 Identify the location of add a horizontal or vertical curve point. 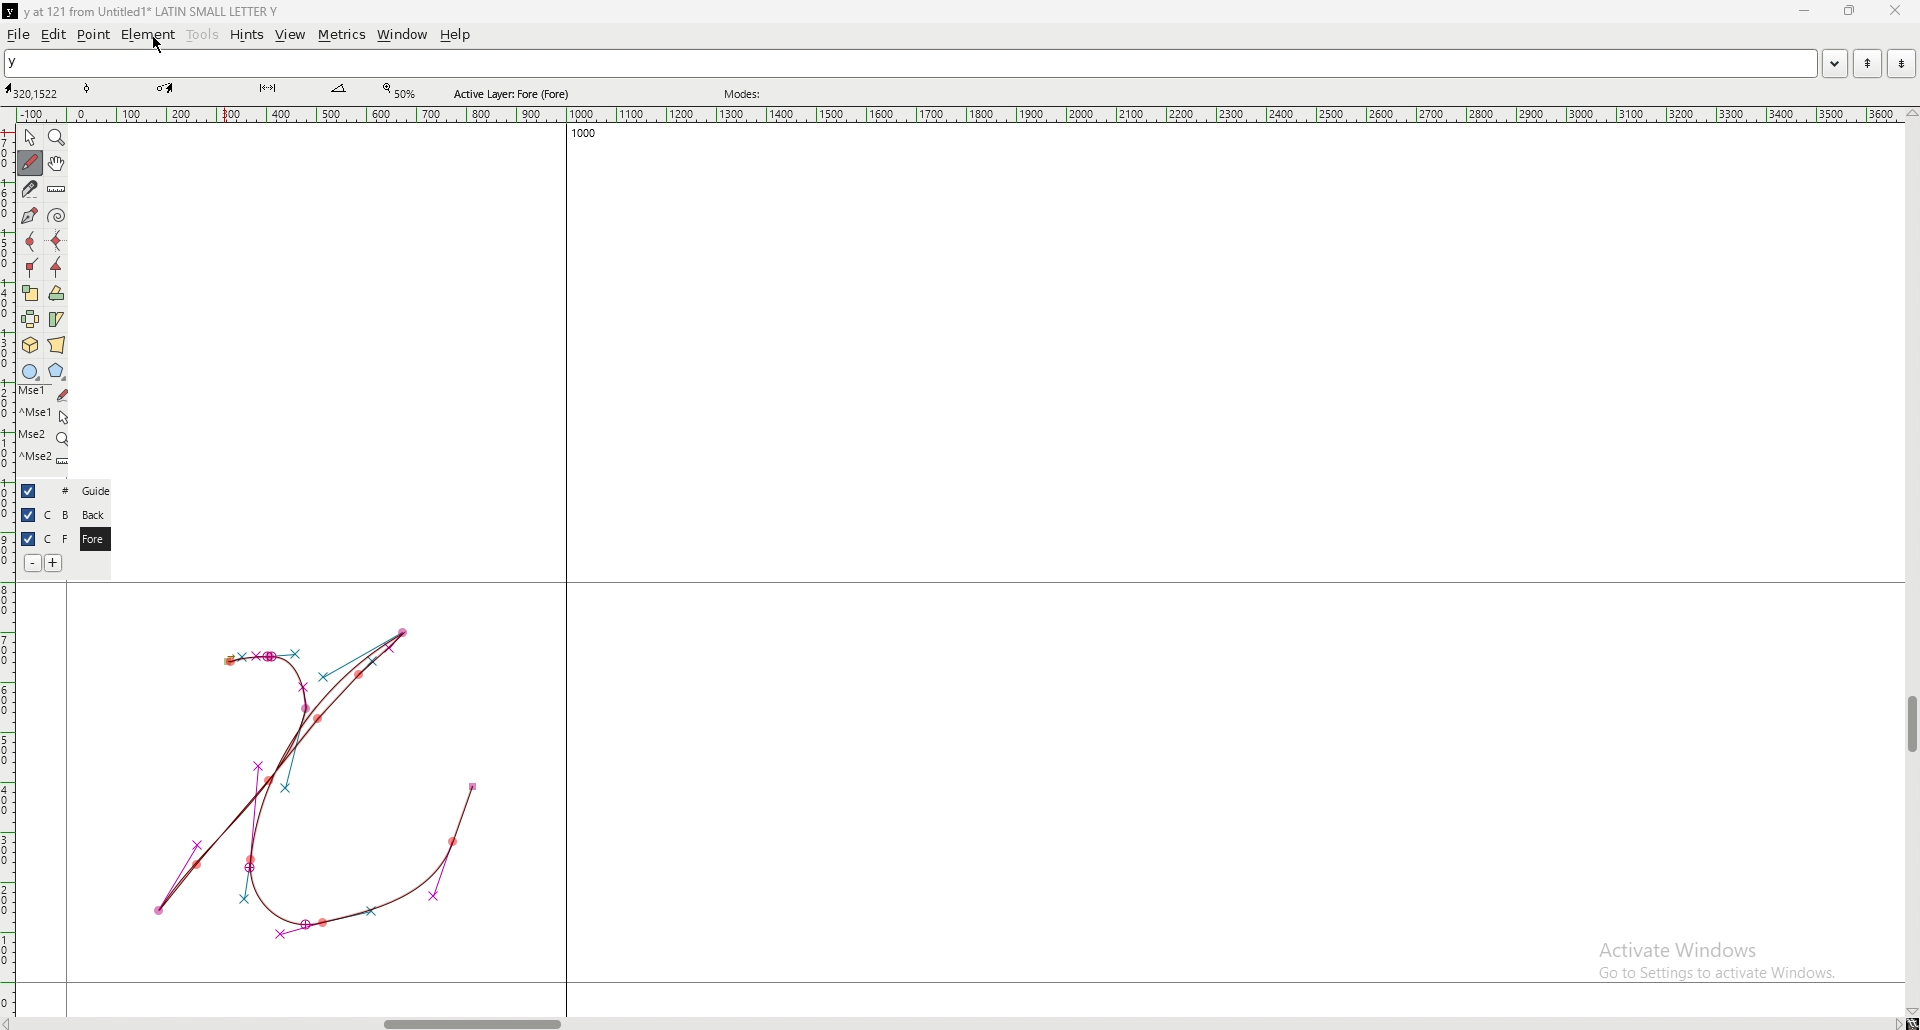
(57, 241).